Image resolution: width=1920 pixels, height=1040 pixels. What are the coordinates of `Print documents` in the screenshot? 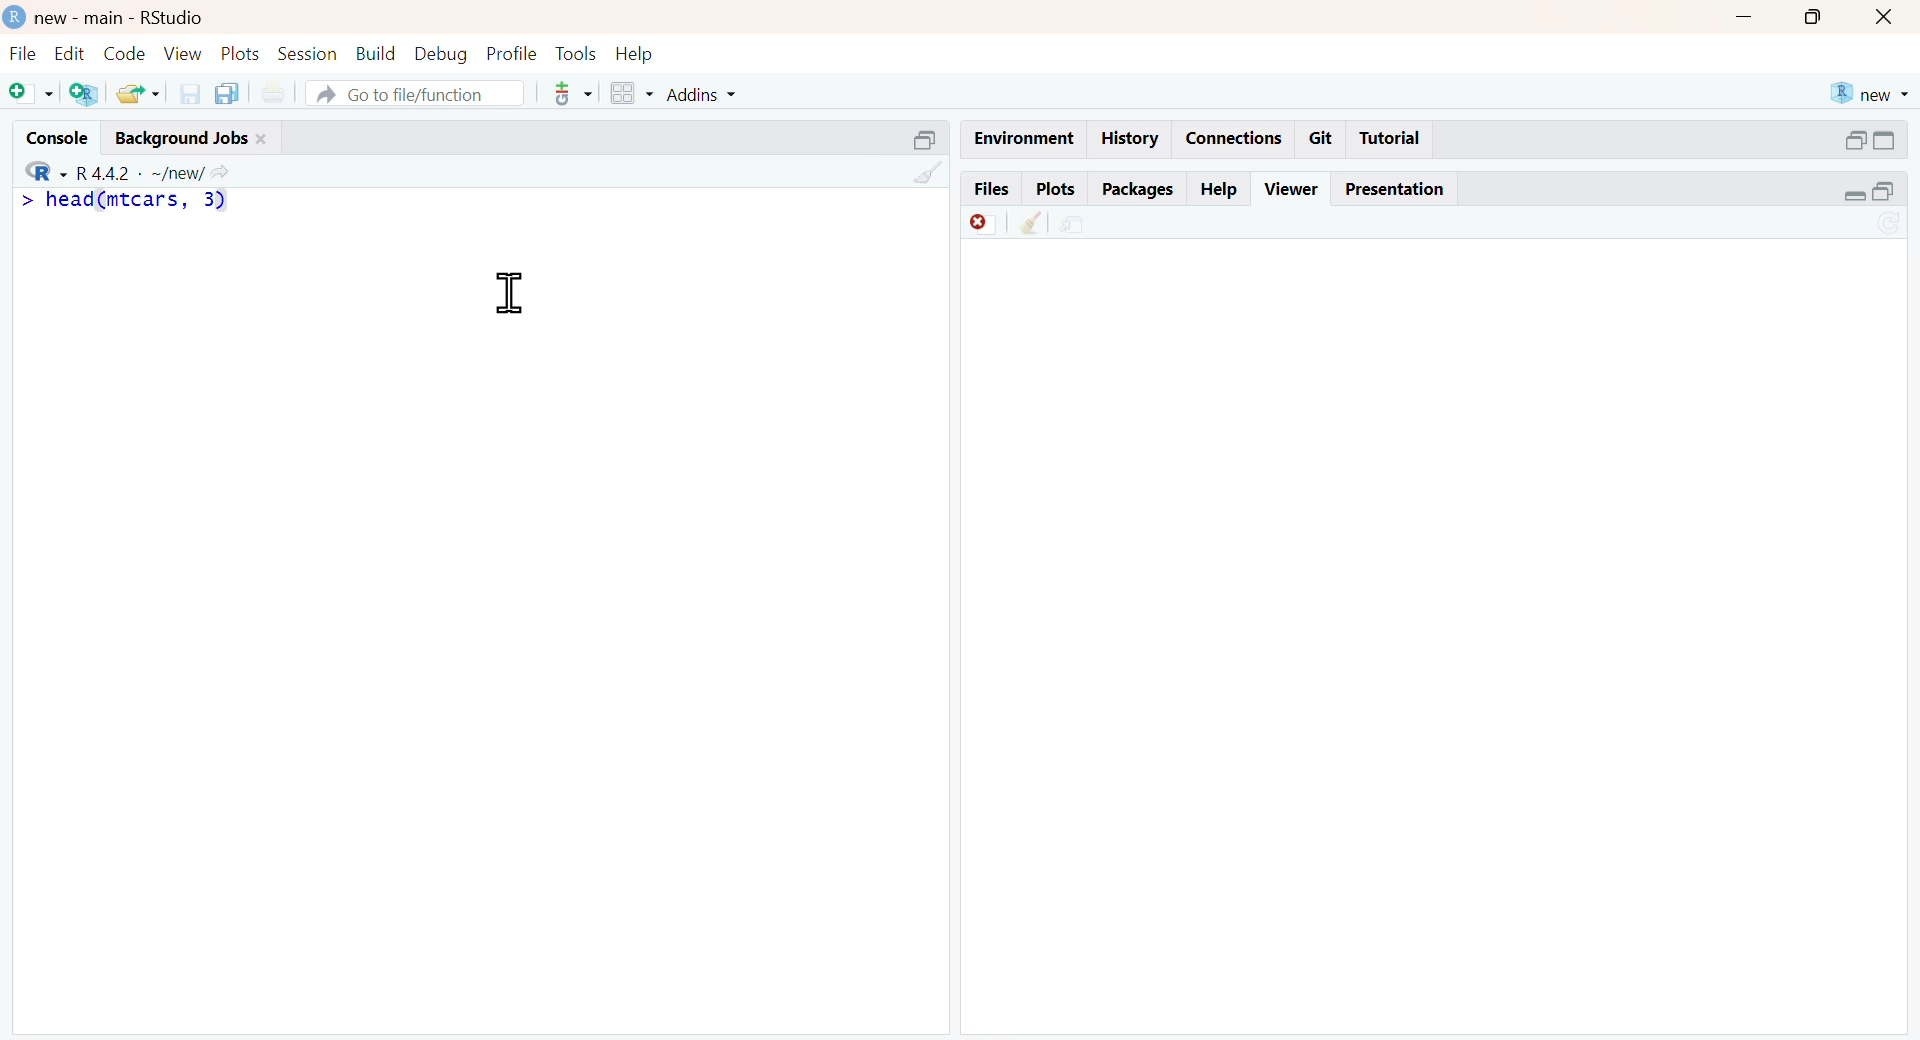 It's located at (278, 89).